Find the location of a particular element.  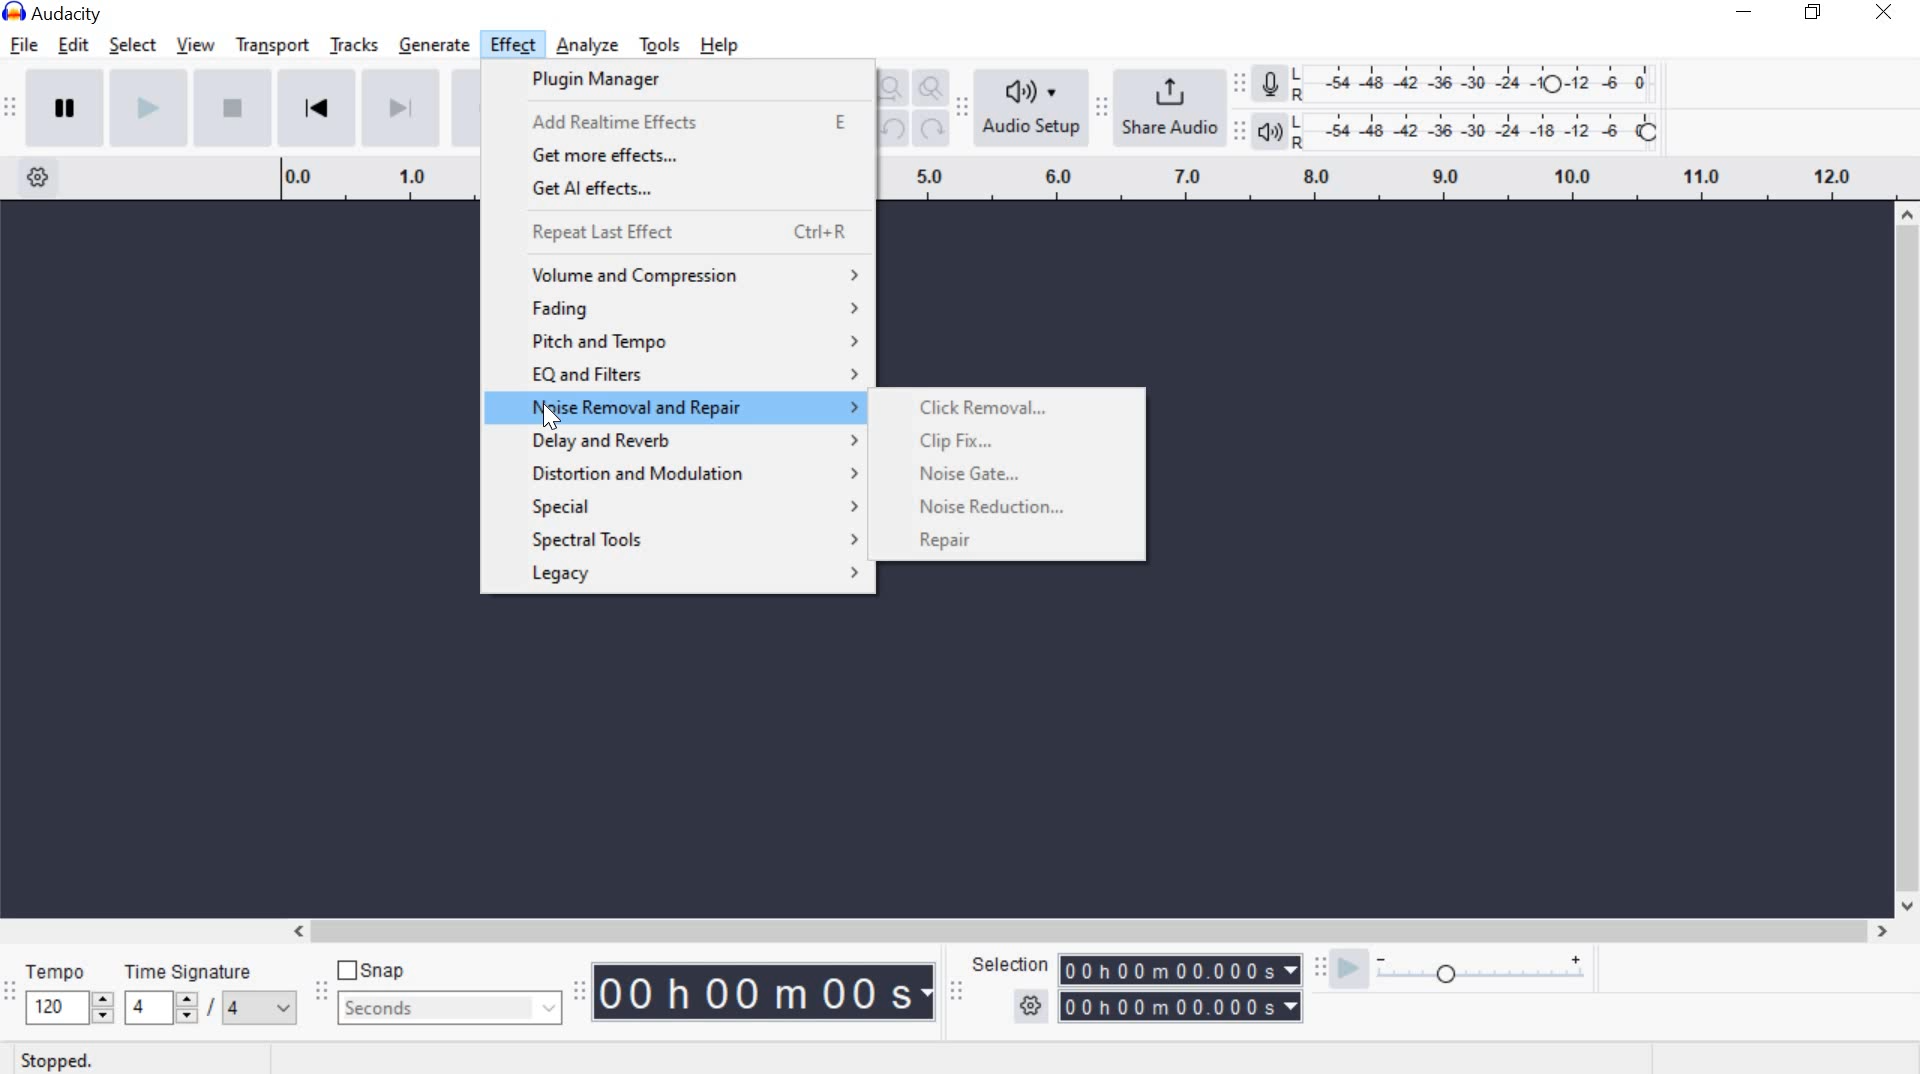

Redo is located at coordinates (932, 130).